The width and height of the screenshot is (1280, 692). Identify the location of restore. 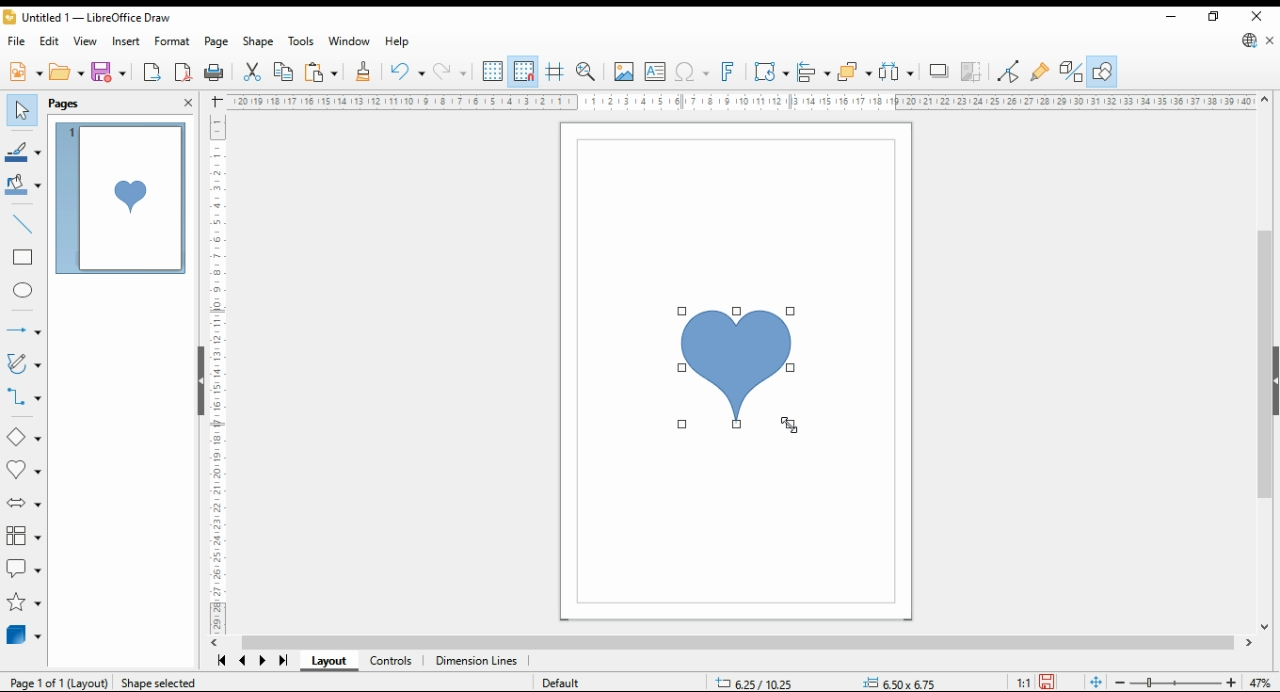
(1213, 17).